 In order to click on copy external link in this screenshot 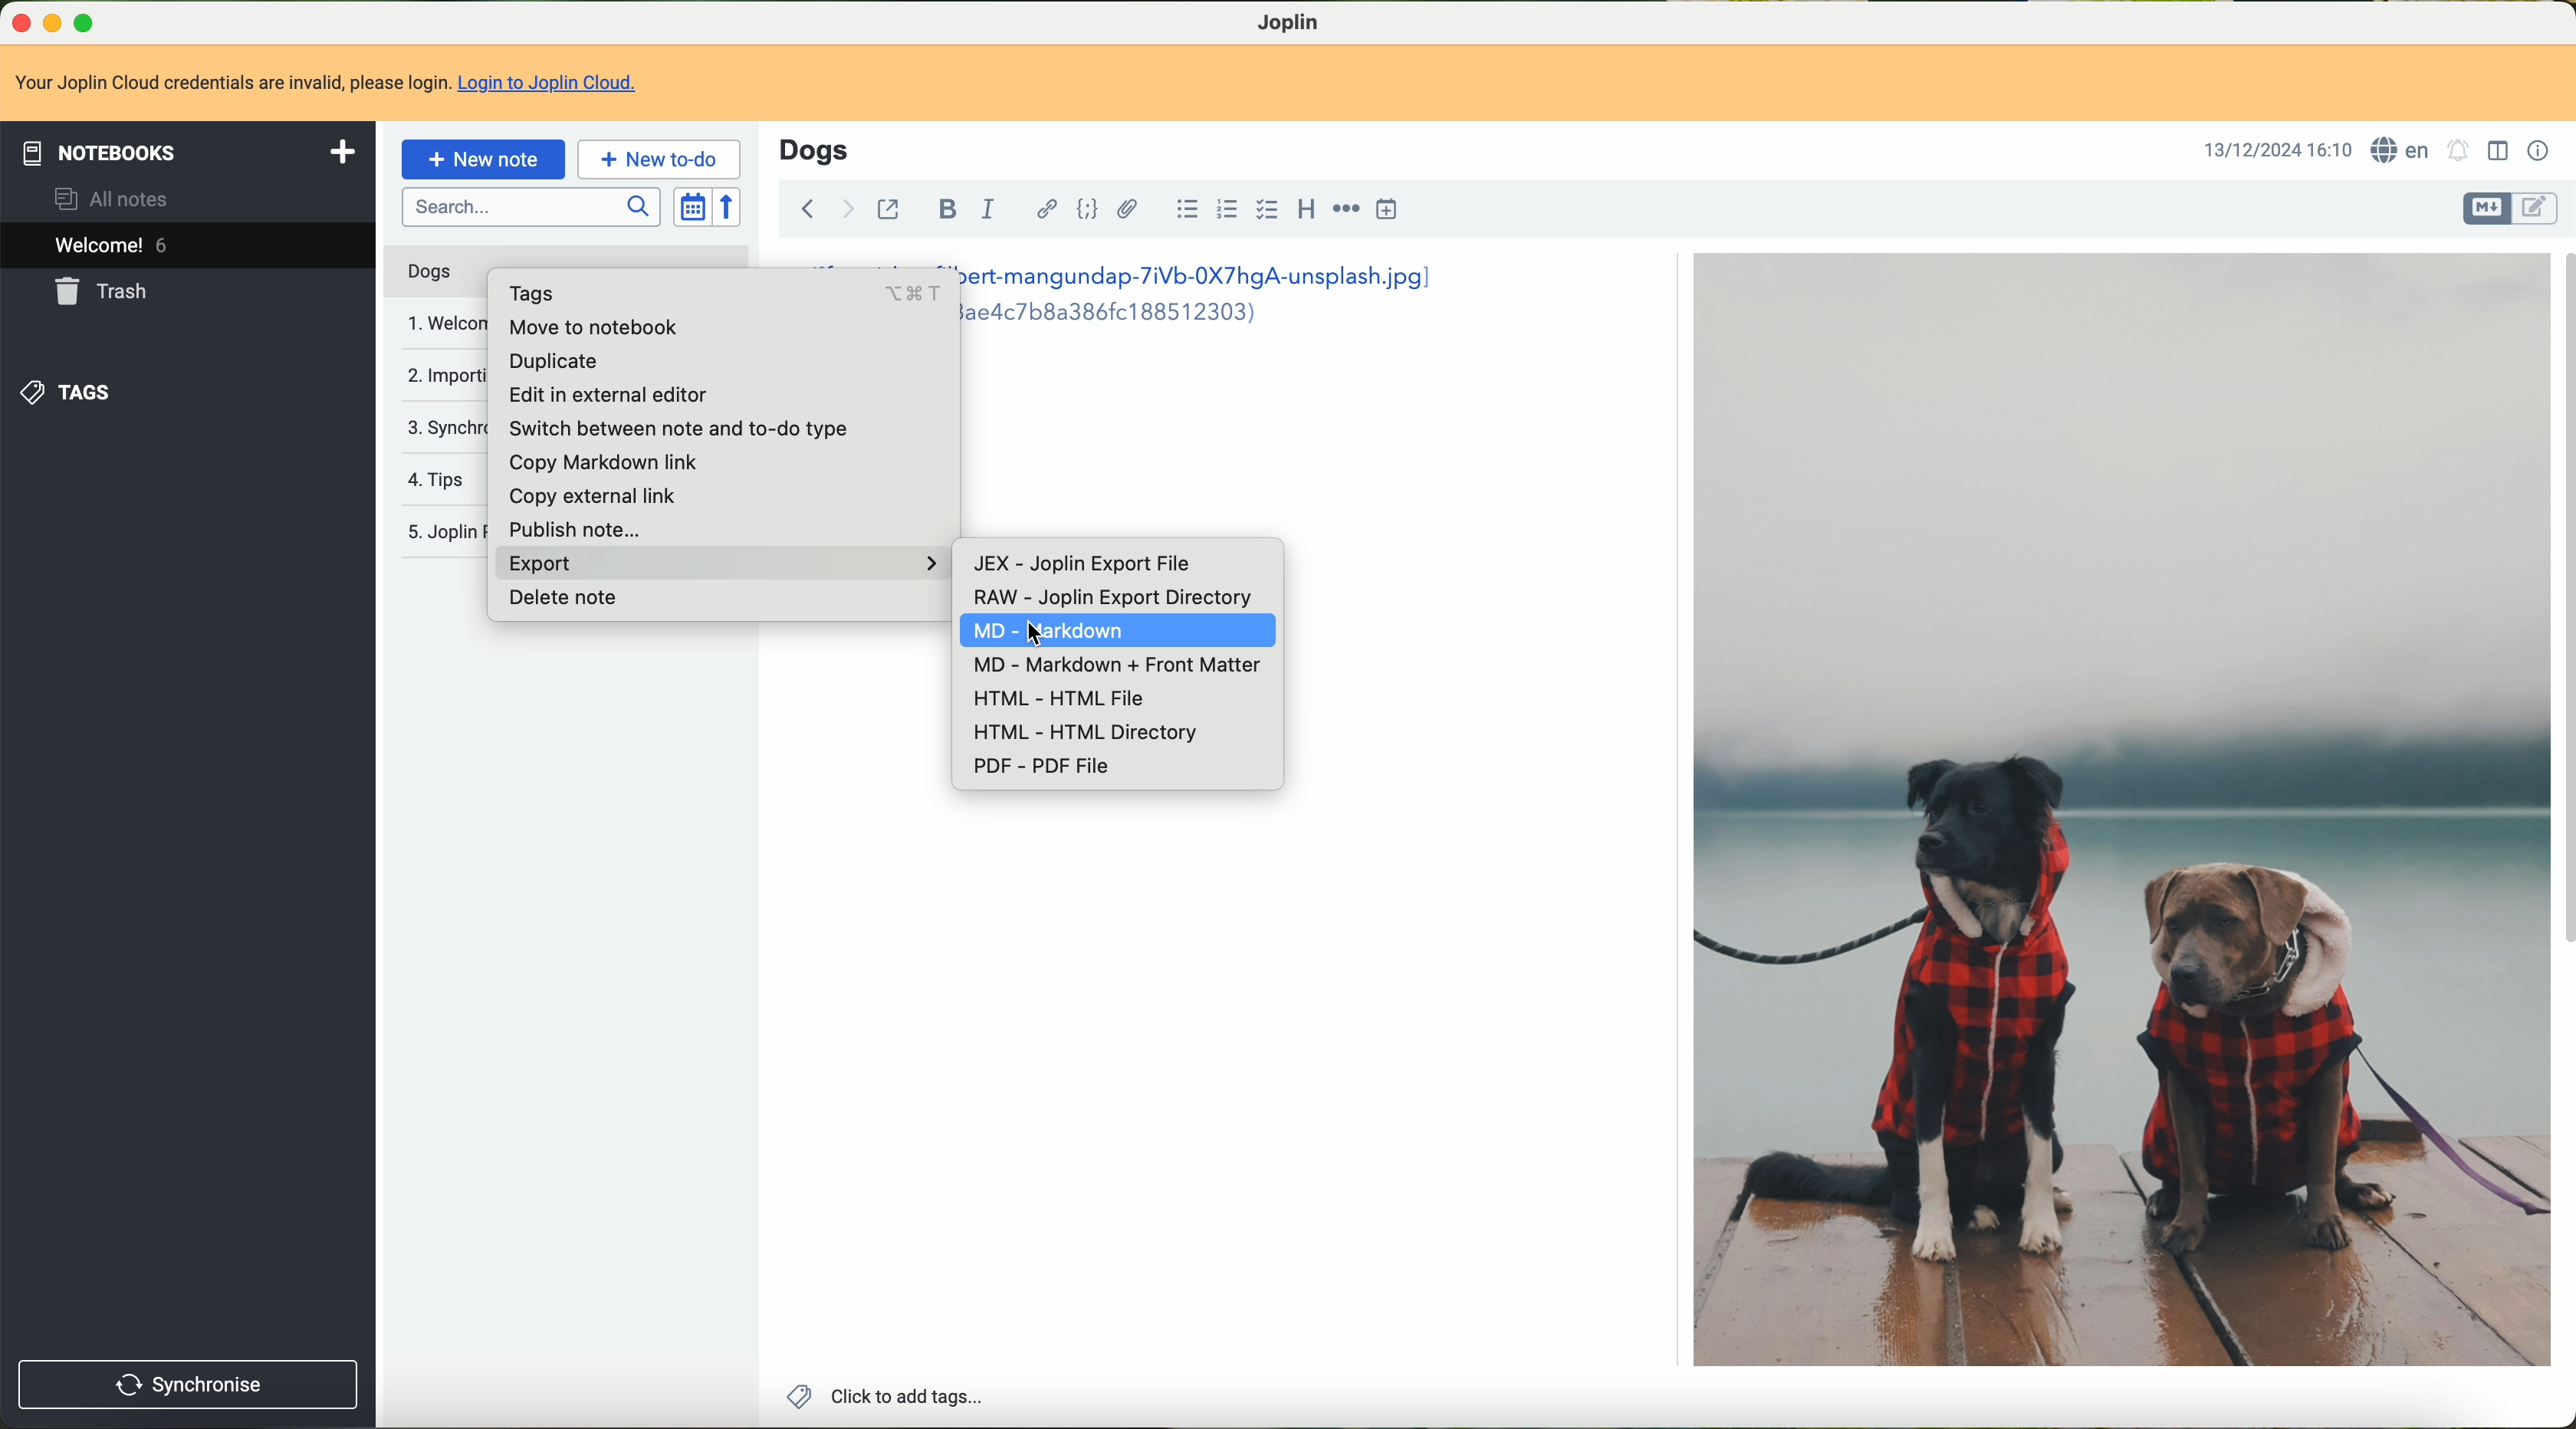, I will do `click(596, 492)`.